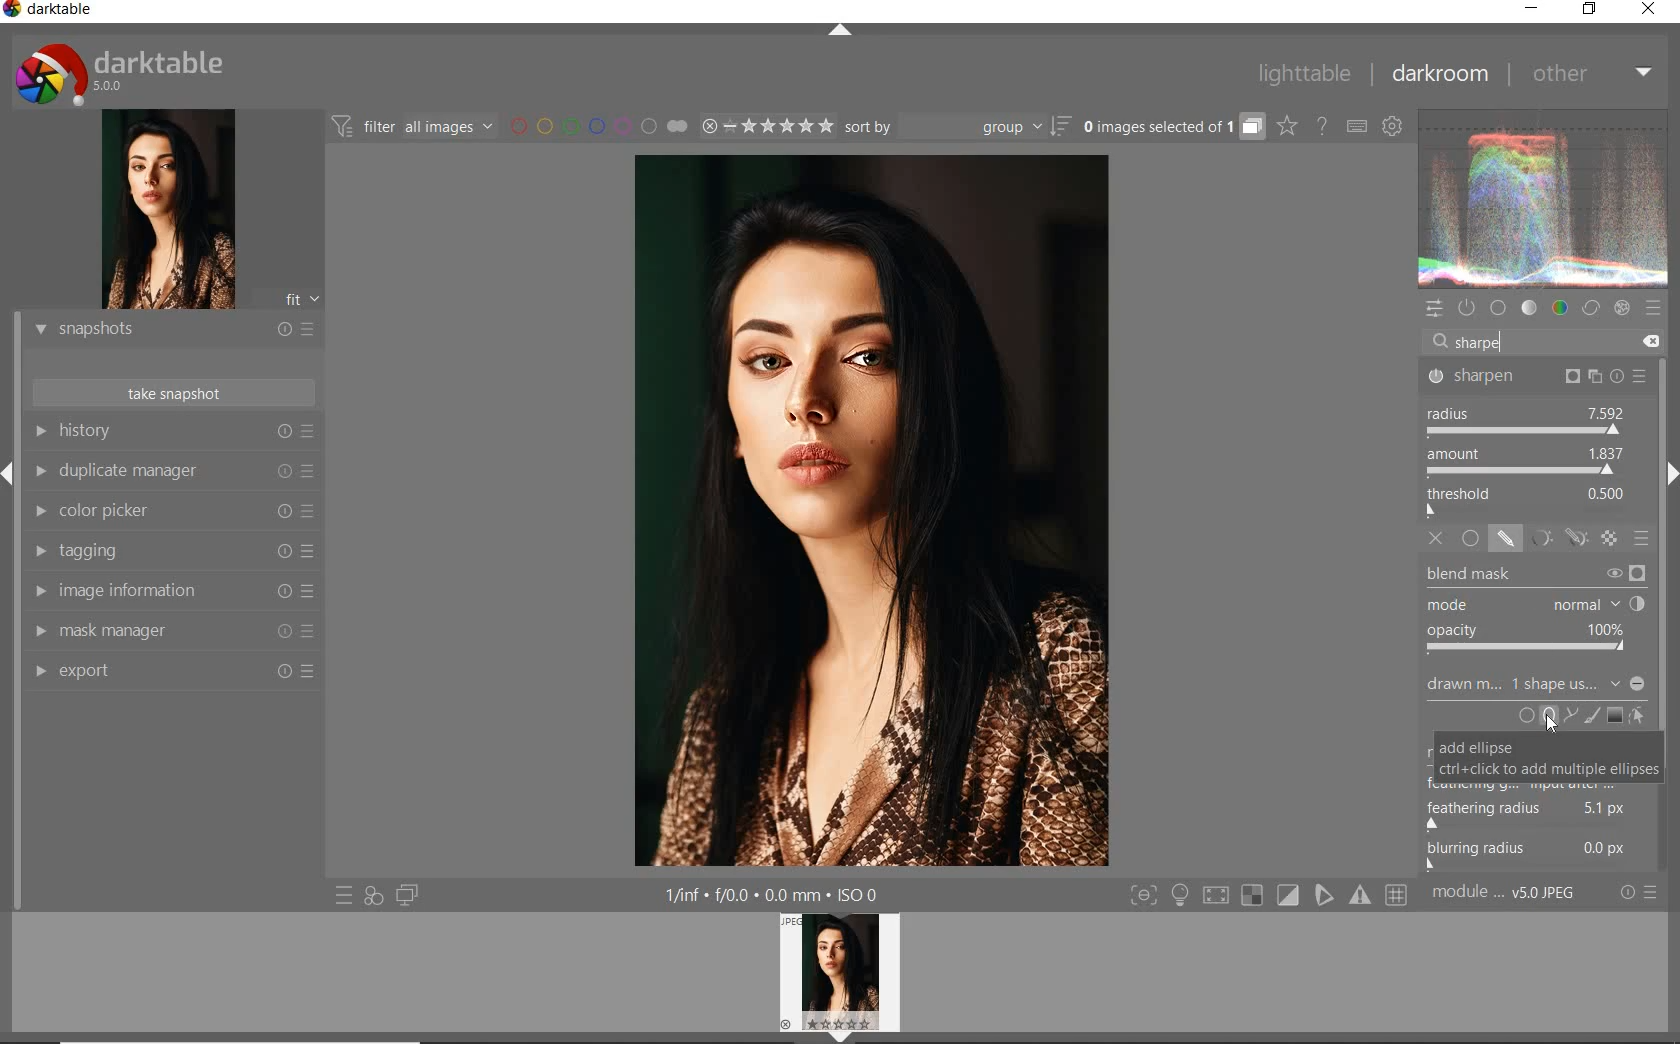 This screenshot has width=1680, height=1044. Describe the element at coordinates (1621, 309) in the screenshot. I see `effect` at that location.